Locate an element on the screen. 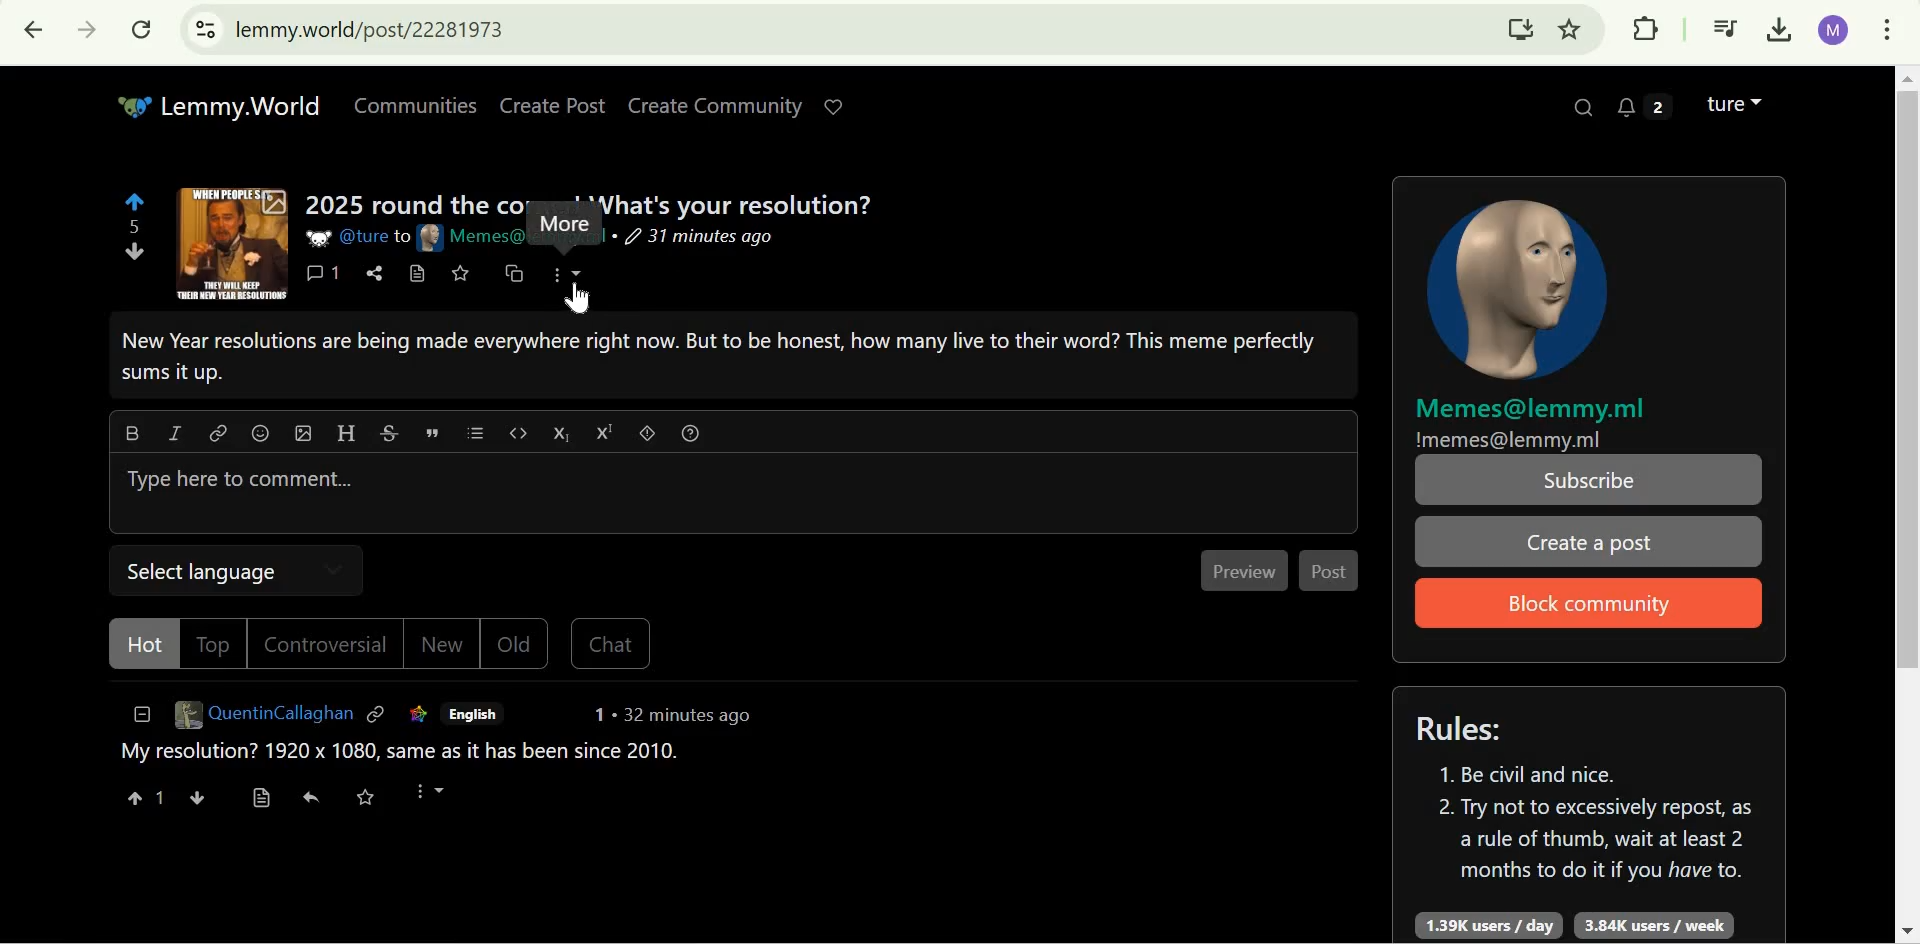 The width and height of the screenshot is (1920, 944). 1 comments is located at coordinates (325, 275).